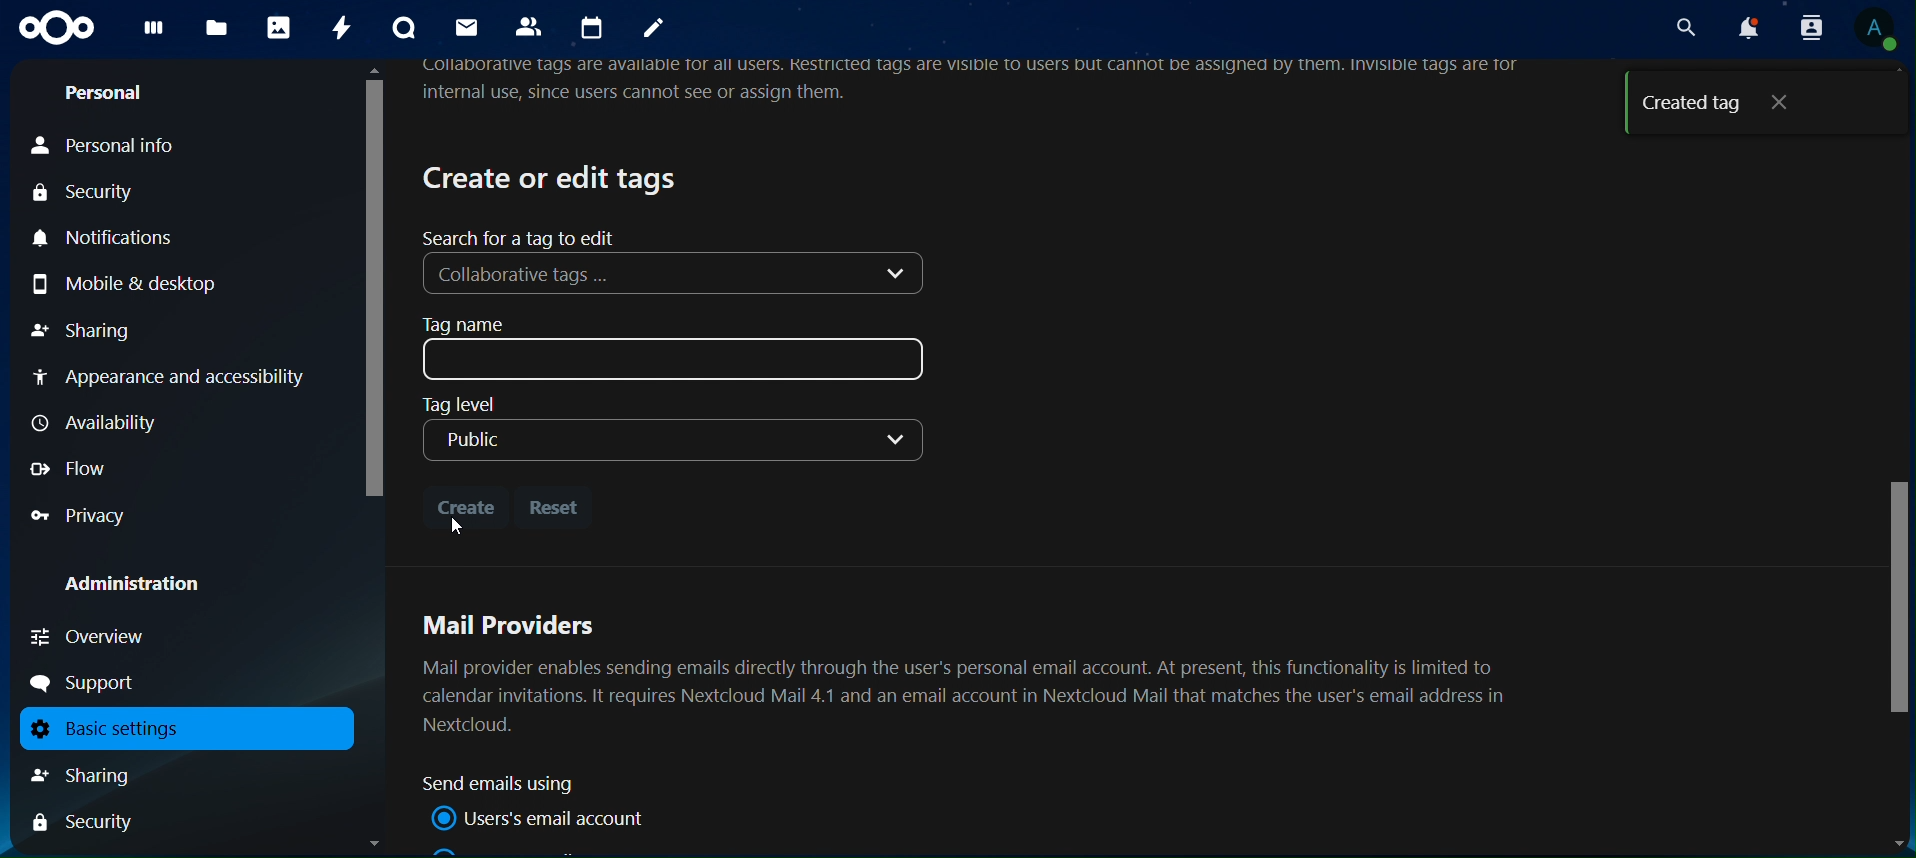 Image resolution: width=1916 pixels, height=858 pixels. What do you see at coordinates (153, 282) in the screenshot?
I see `mobile & desktop` at bounding box center [153, 282].